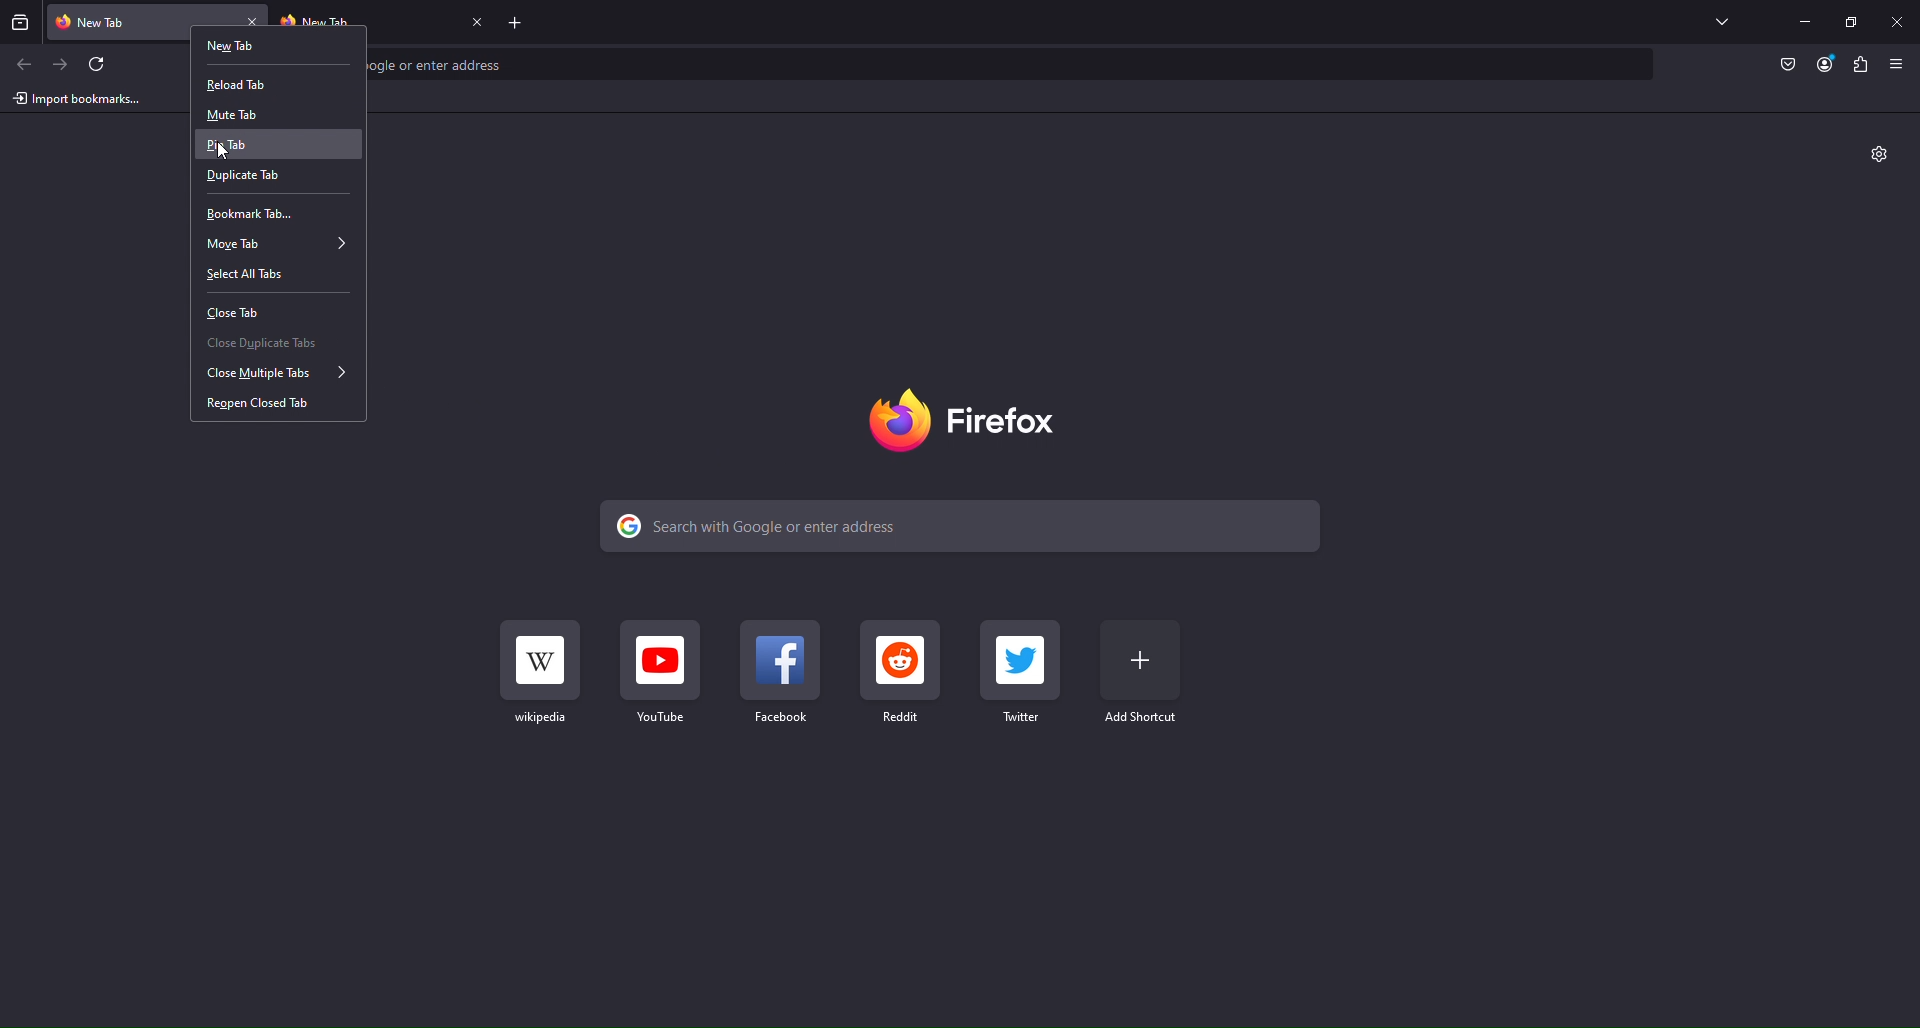 The width and height of the screenshot is (1920, 1028). What do you see at coordinates (1896, 23) in the screenshot?
I see `Close` at bounding box center [1896, 23].